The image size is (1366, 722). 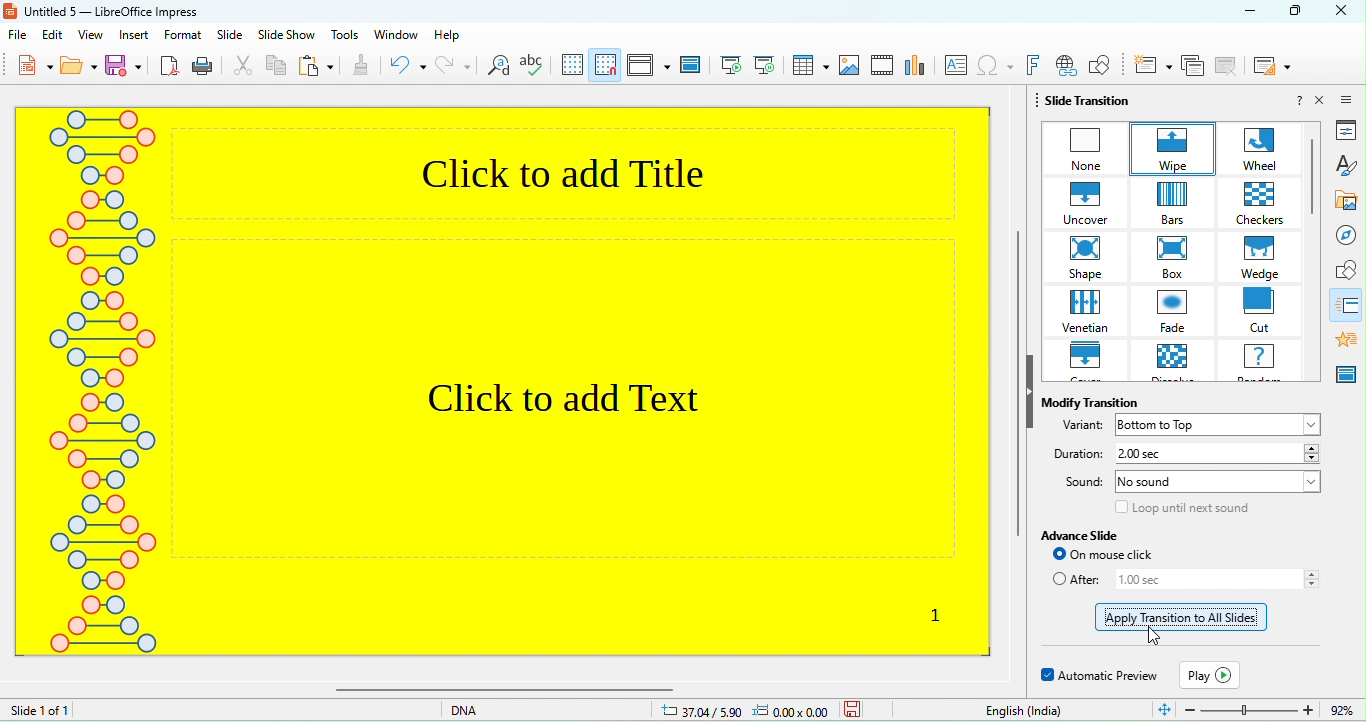 What do you see at coordinates (1088, 362) in the screenshot?
I see `cover` at bounding box center [1088, 362].